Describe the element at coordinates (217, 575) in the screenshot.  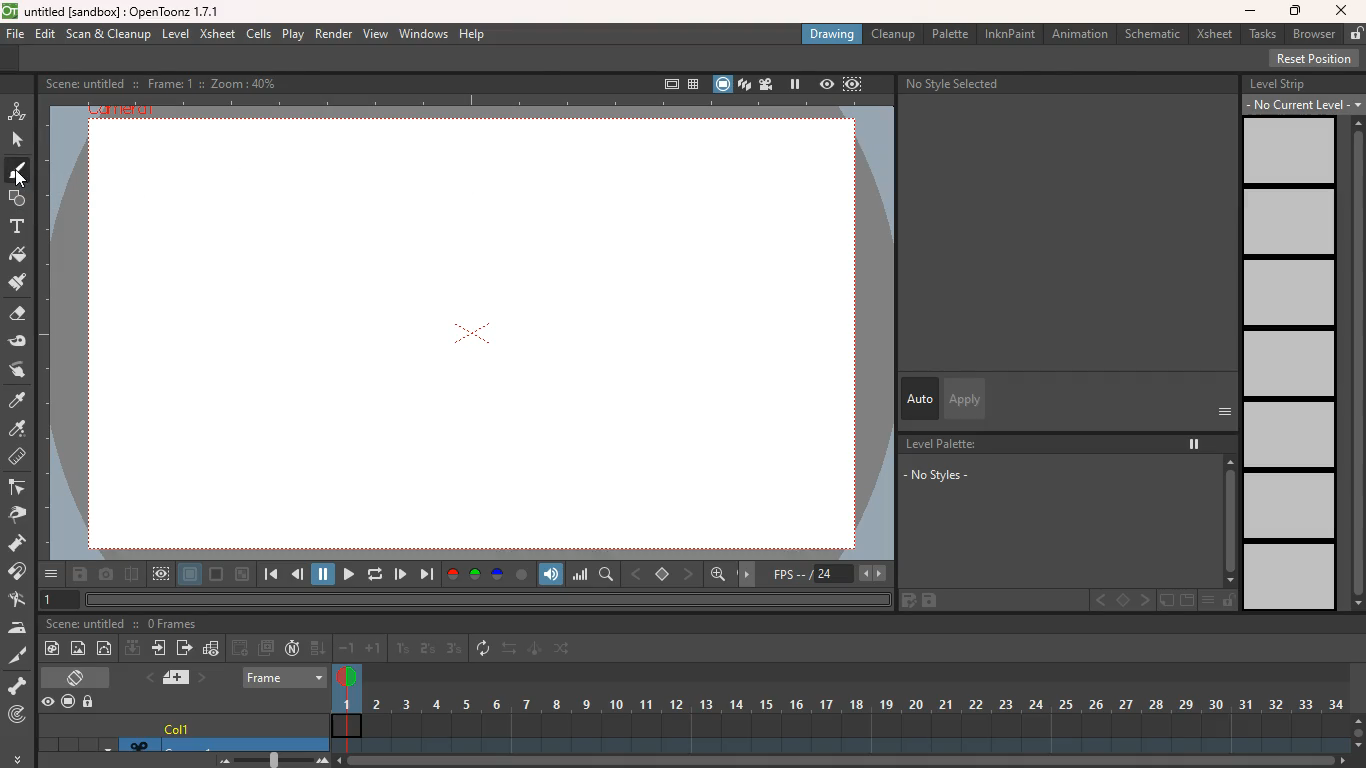
I see `screen` at that location.